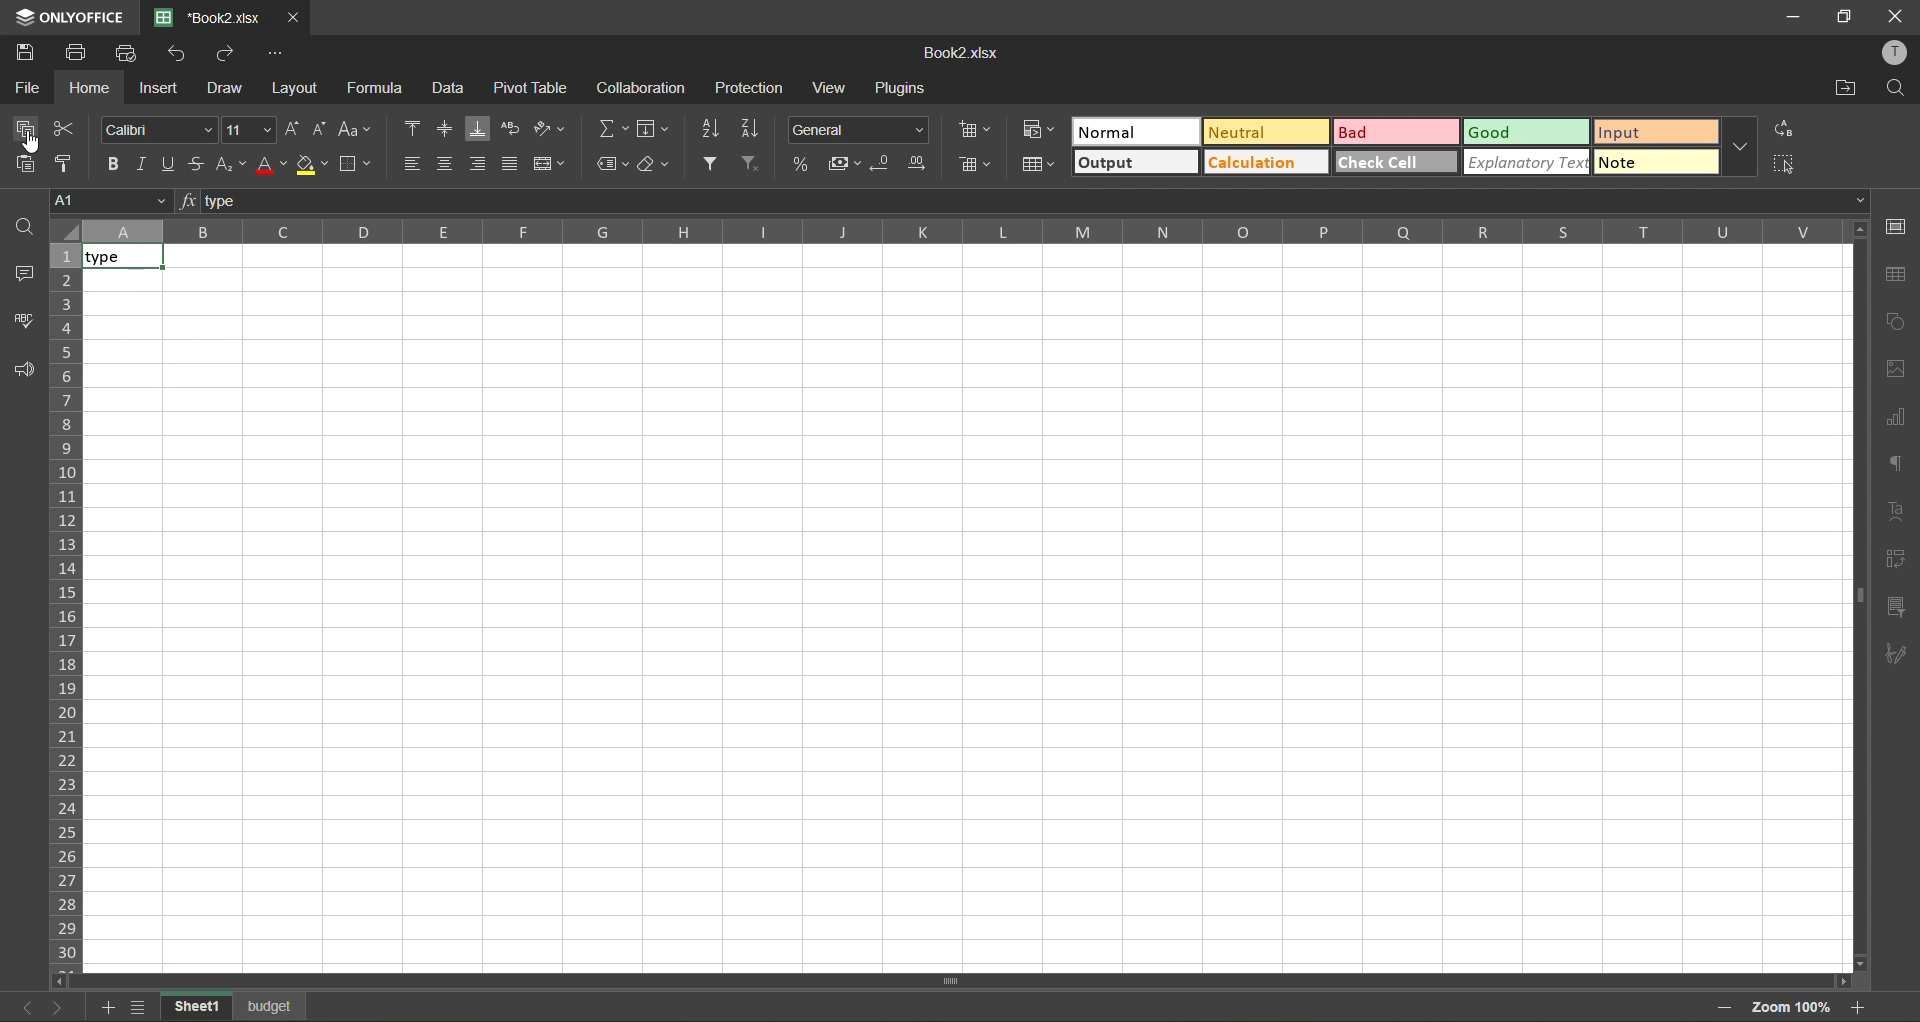  Describe the element at coordinates (1897, 415) in the screenshot. I see `charts` at that location.